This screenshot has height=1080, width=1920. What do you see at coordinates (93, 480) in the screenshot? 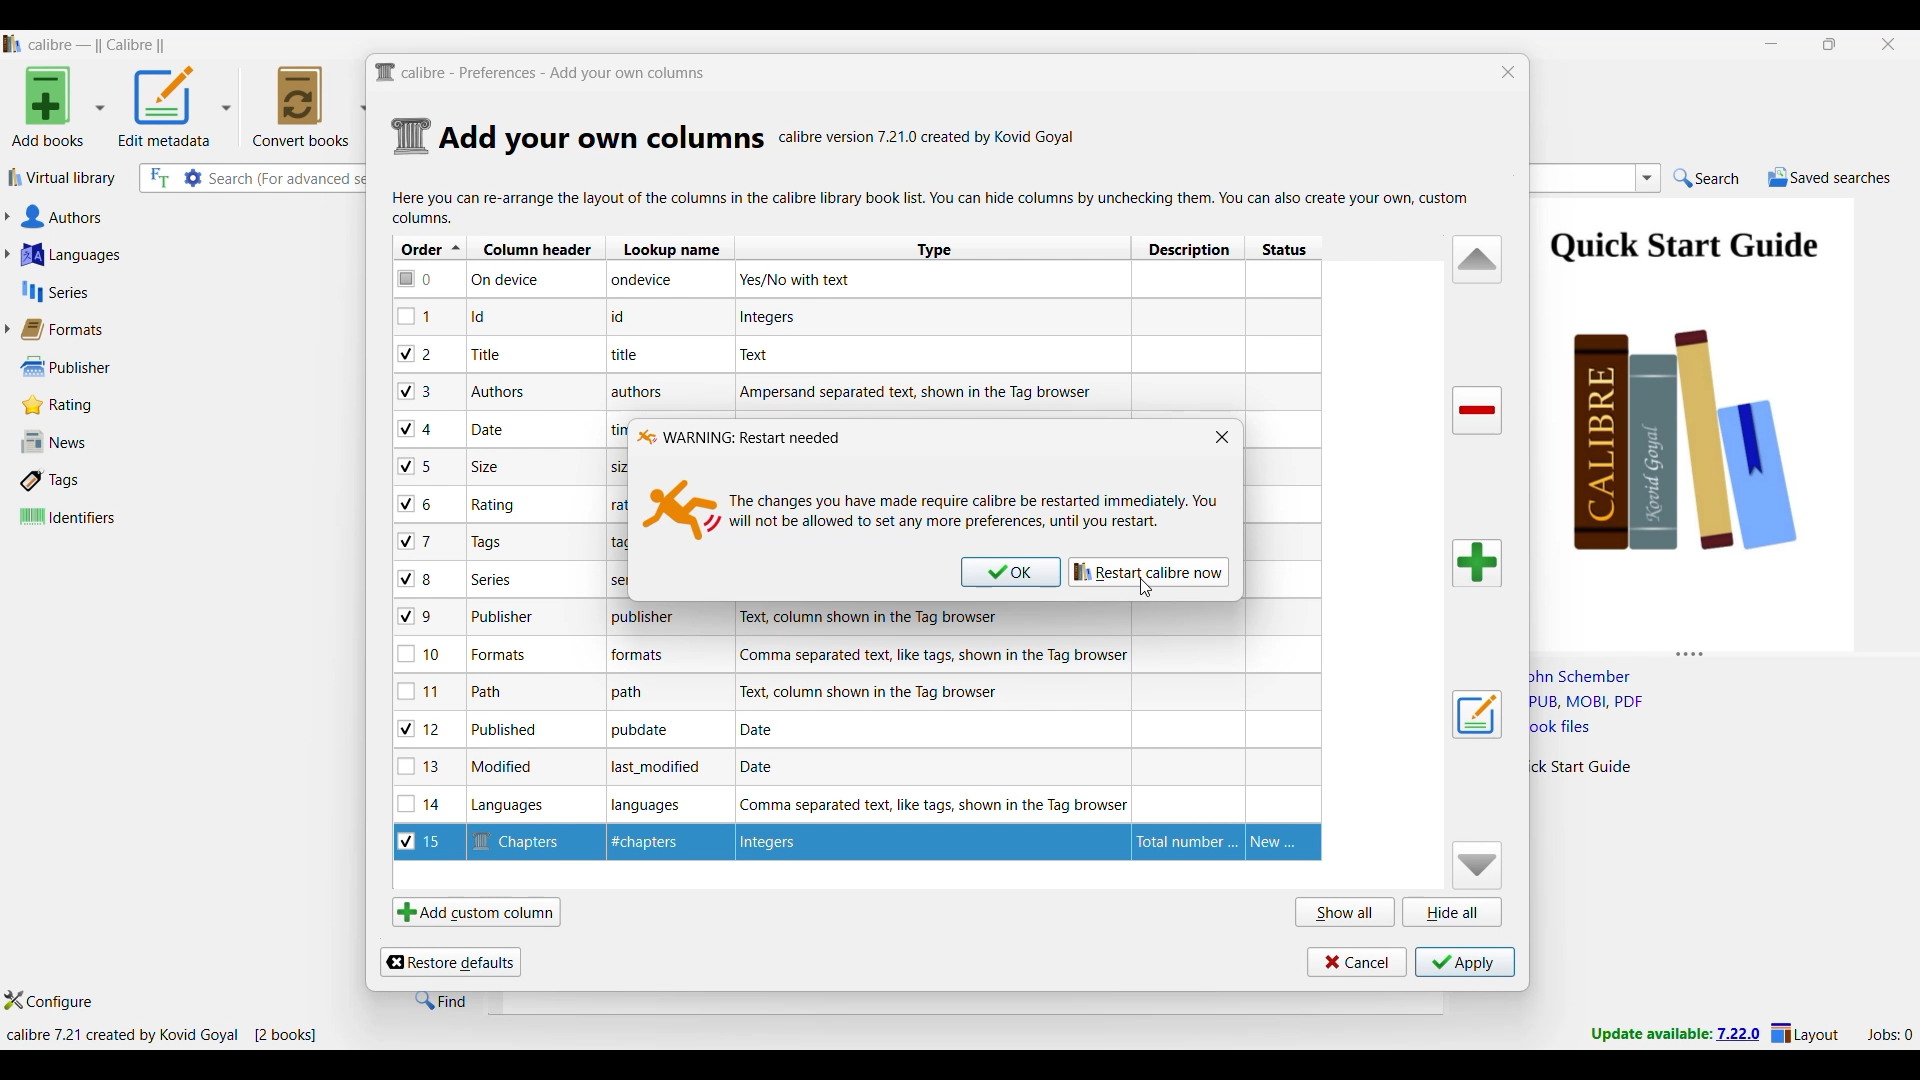
I see `Tags` at bounding box center [93, 480].